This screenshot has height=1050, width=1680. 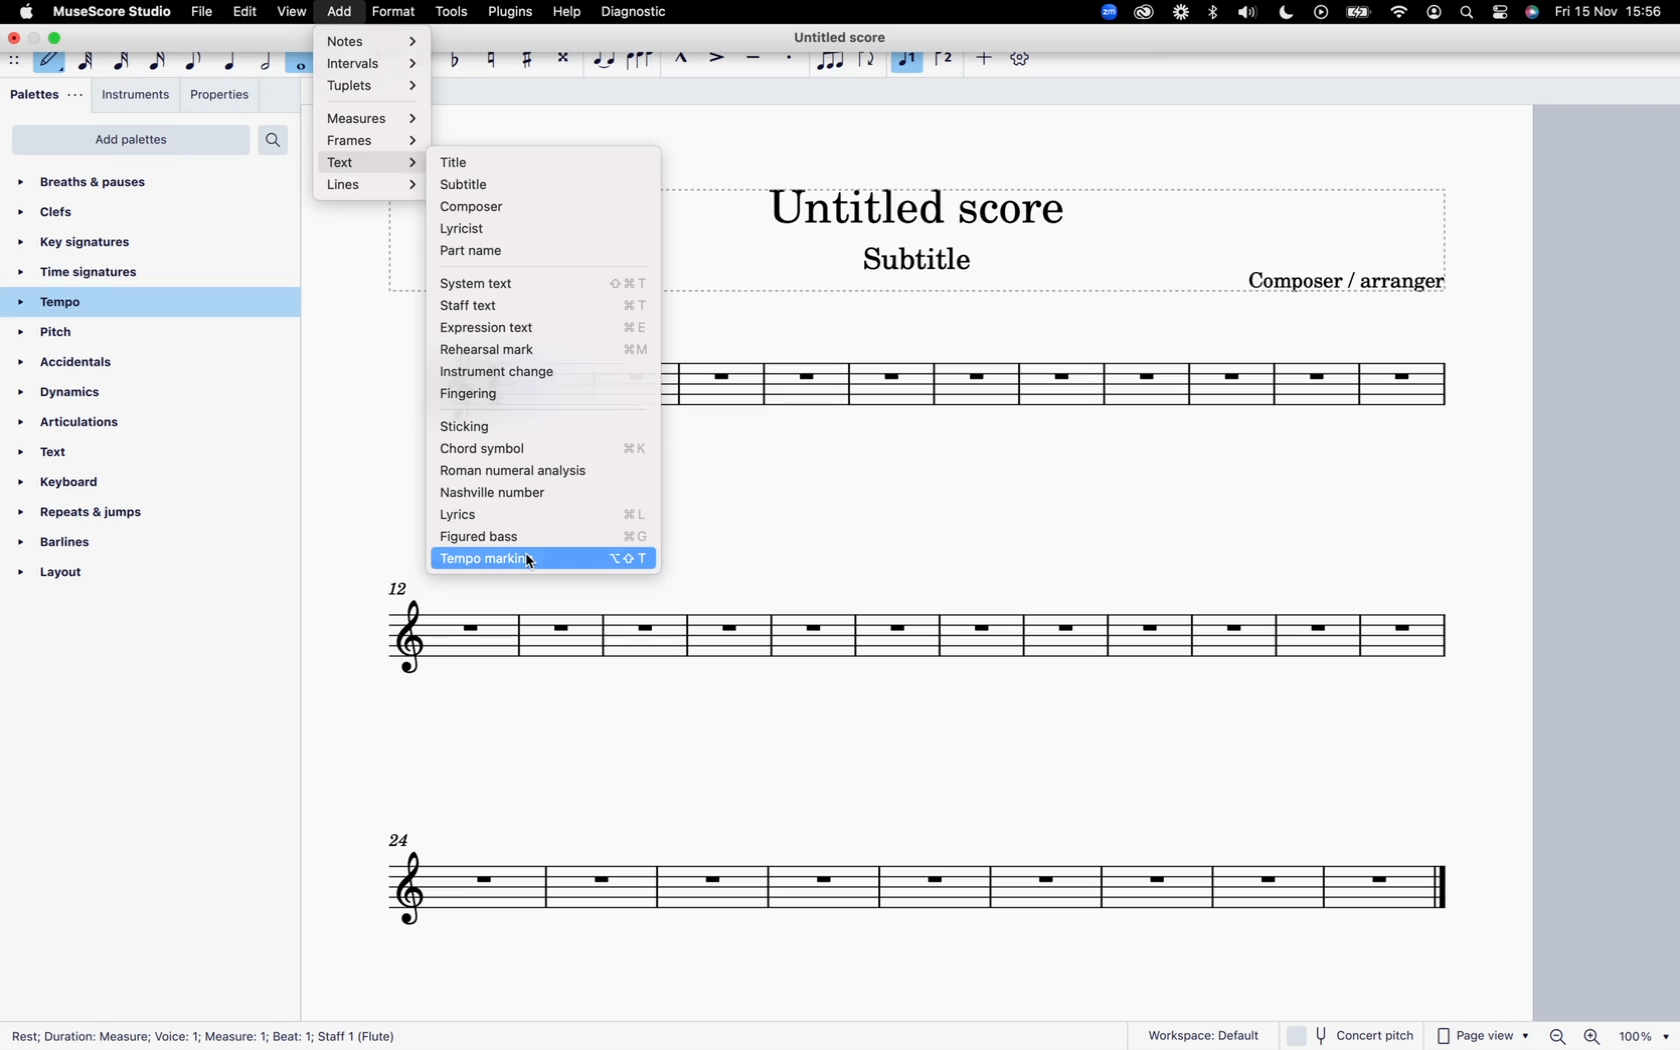 What do you see at coordinates (1359, 14) in the screenshot?
I see `battery` at bounding box center [1359, 14].